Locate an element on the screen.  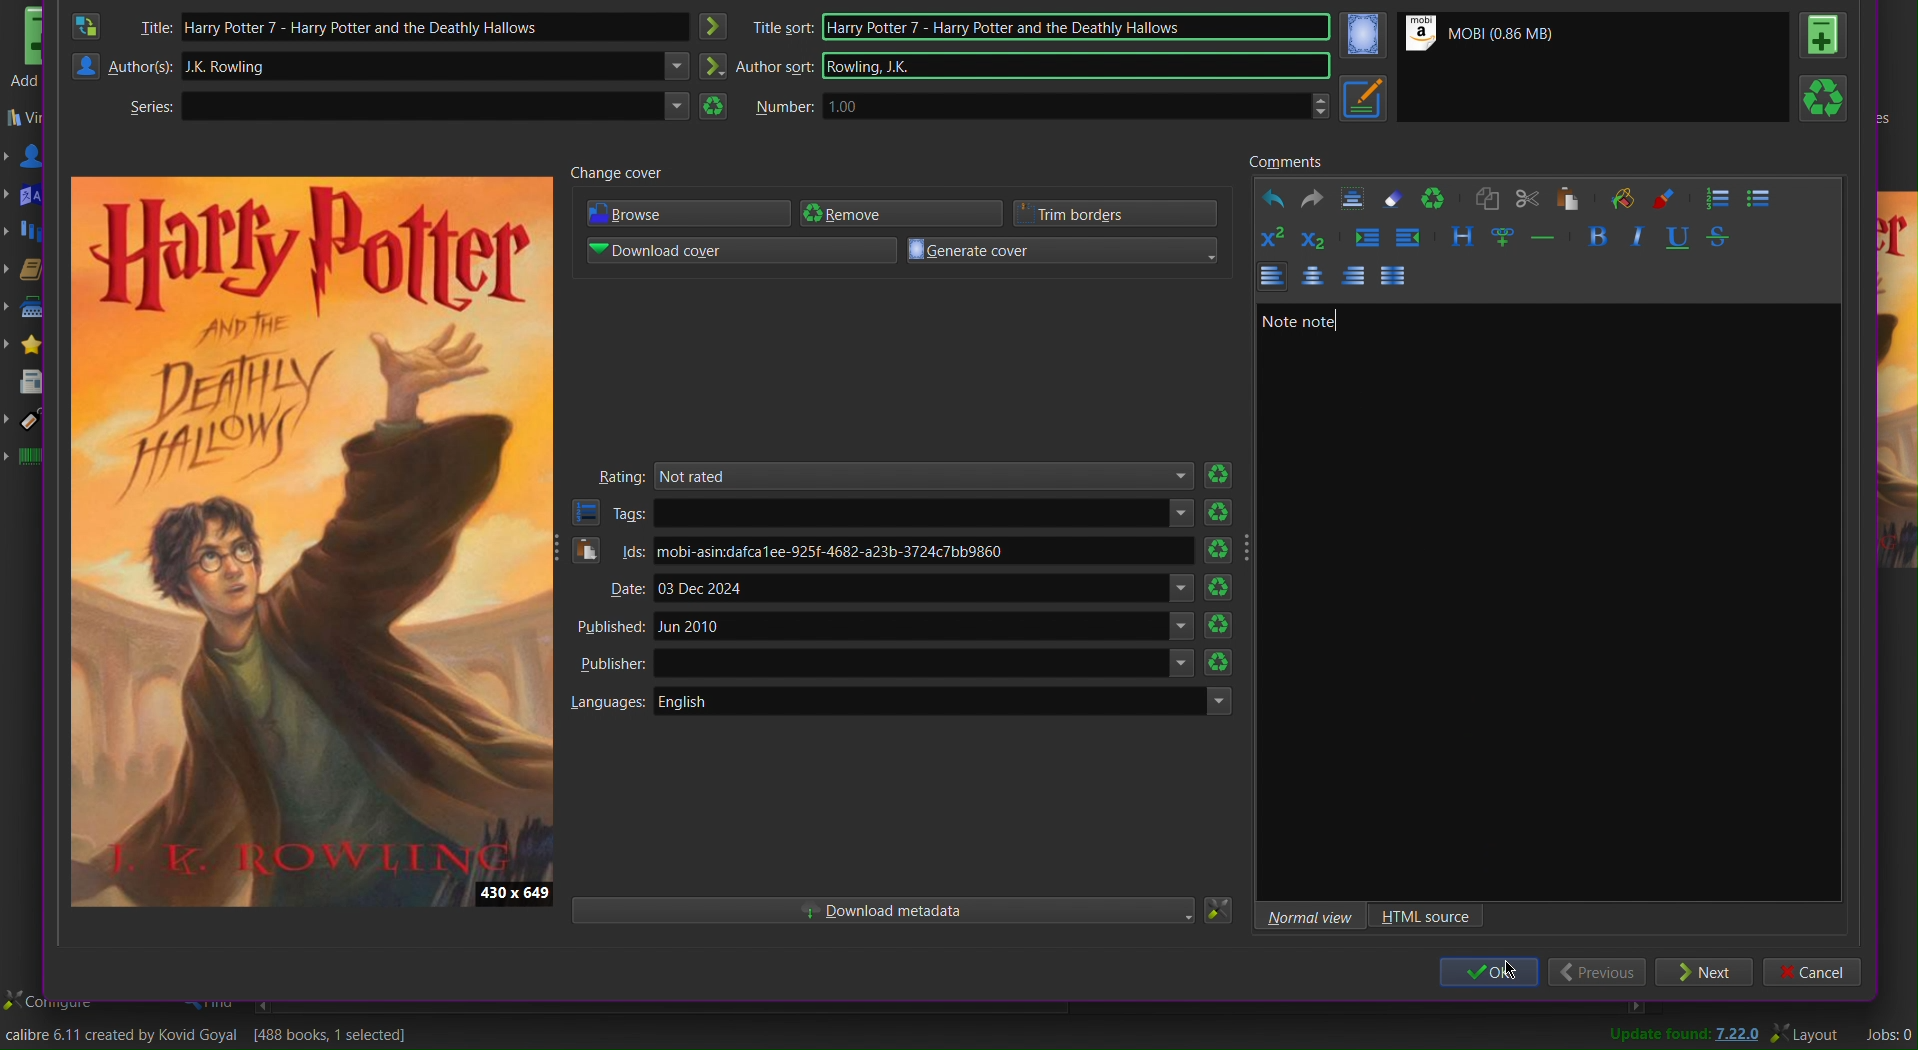
Languages is located at coordinates (608, 703).